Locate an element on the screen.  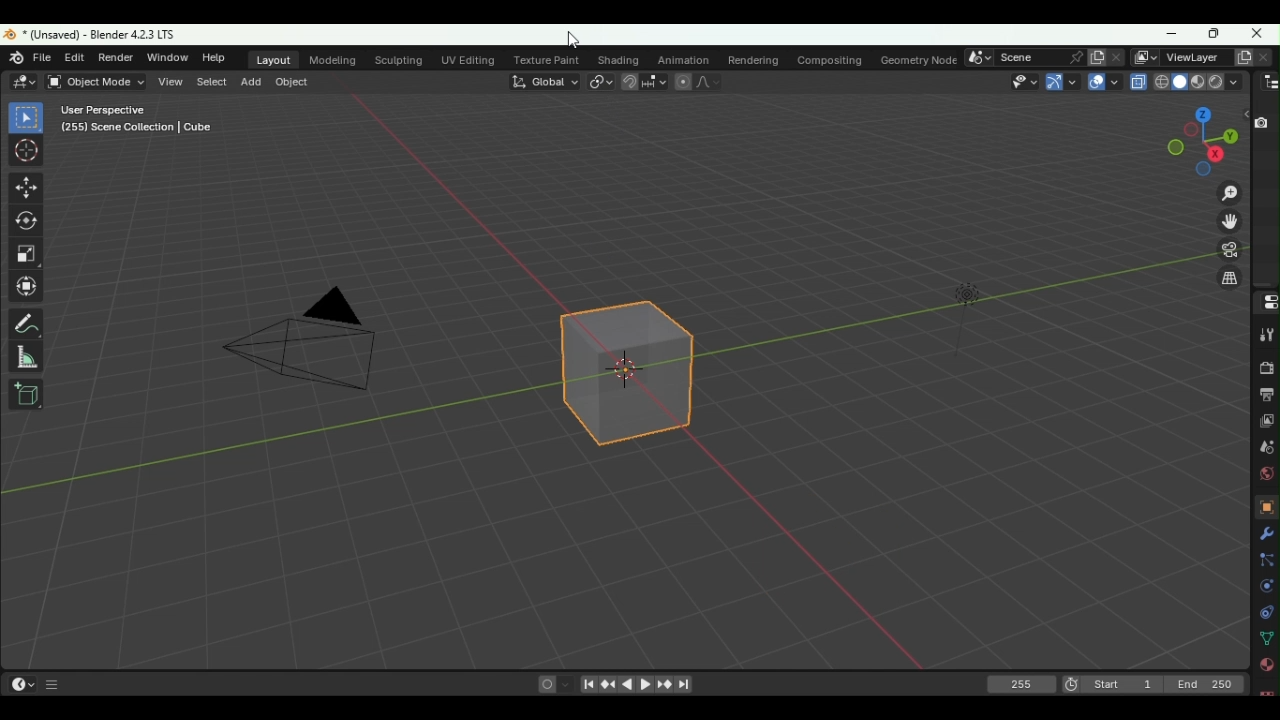
Toggle view options is located at coordinates (1243, 113).